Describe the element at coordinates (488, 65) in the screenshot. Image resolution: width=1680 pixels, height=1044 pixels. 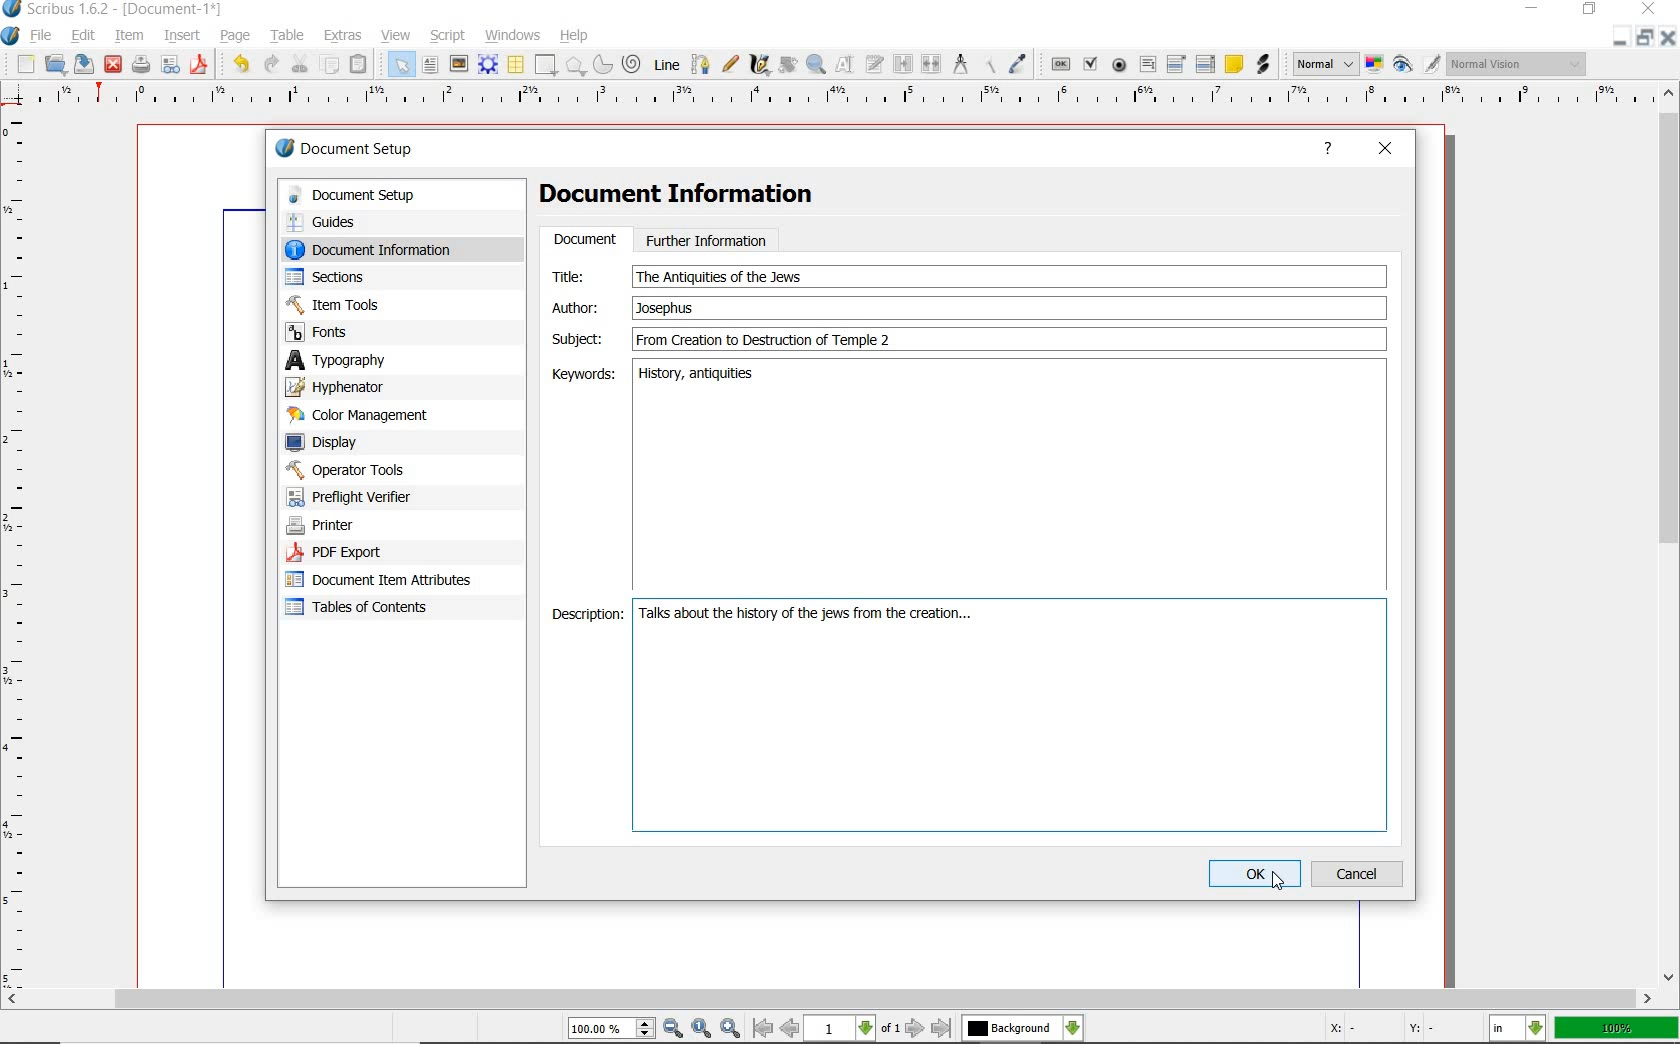
I see `render frame` at that location.